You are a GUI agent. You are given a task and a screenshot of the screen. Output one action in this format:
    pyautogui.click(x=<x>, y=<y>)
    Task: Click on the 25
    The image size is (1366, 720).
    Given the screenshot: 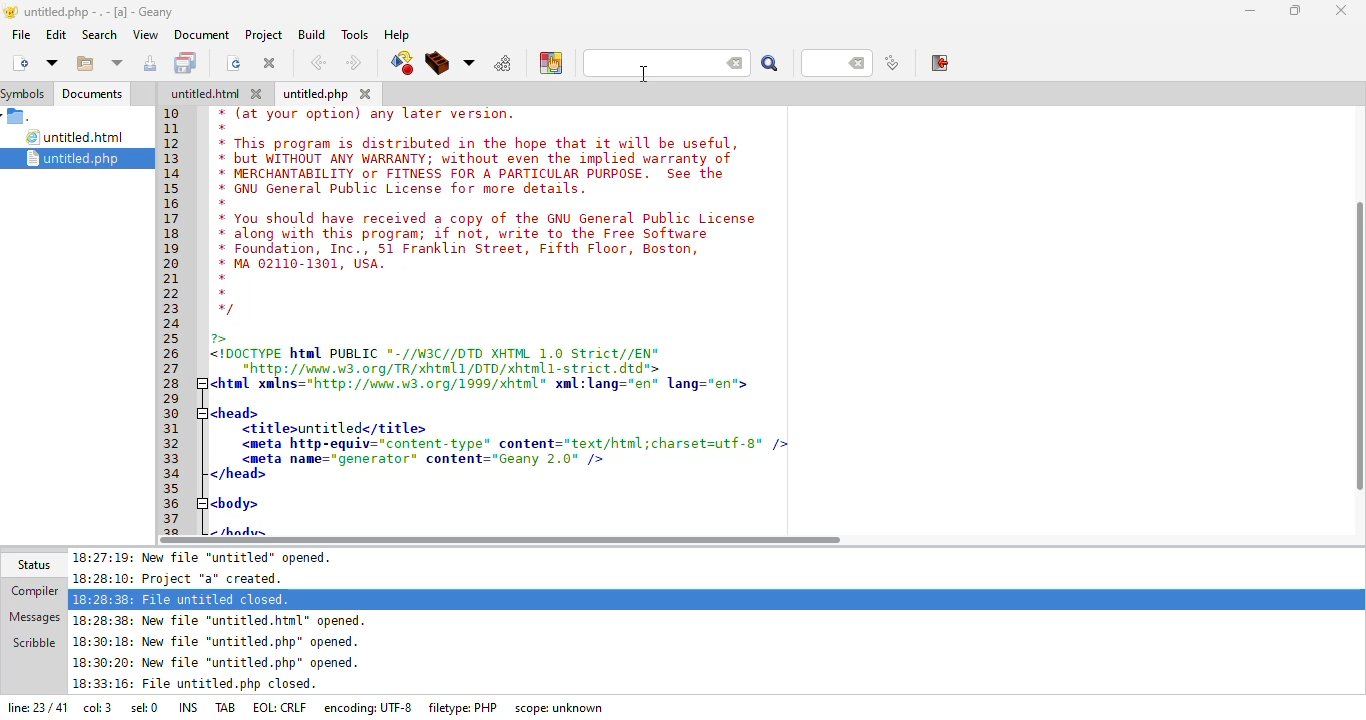 What is the action you would take?
    pyautogui.click(x=173, y=338)
    